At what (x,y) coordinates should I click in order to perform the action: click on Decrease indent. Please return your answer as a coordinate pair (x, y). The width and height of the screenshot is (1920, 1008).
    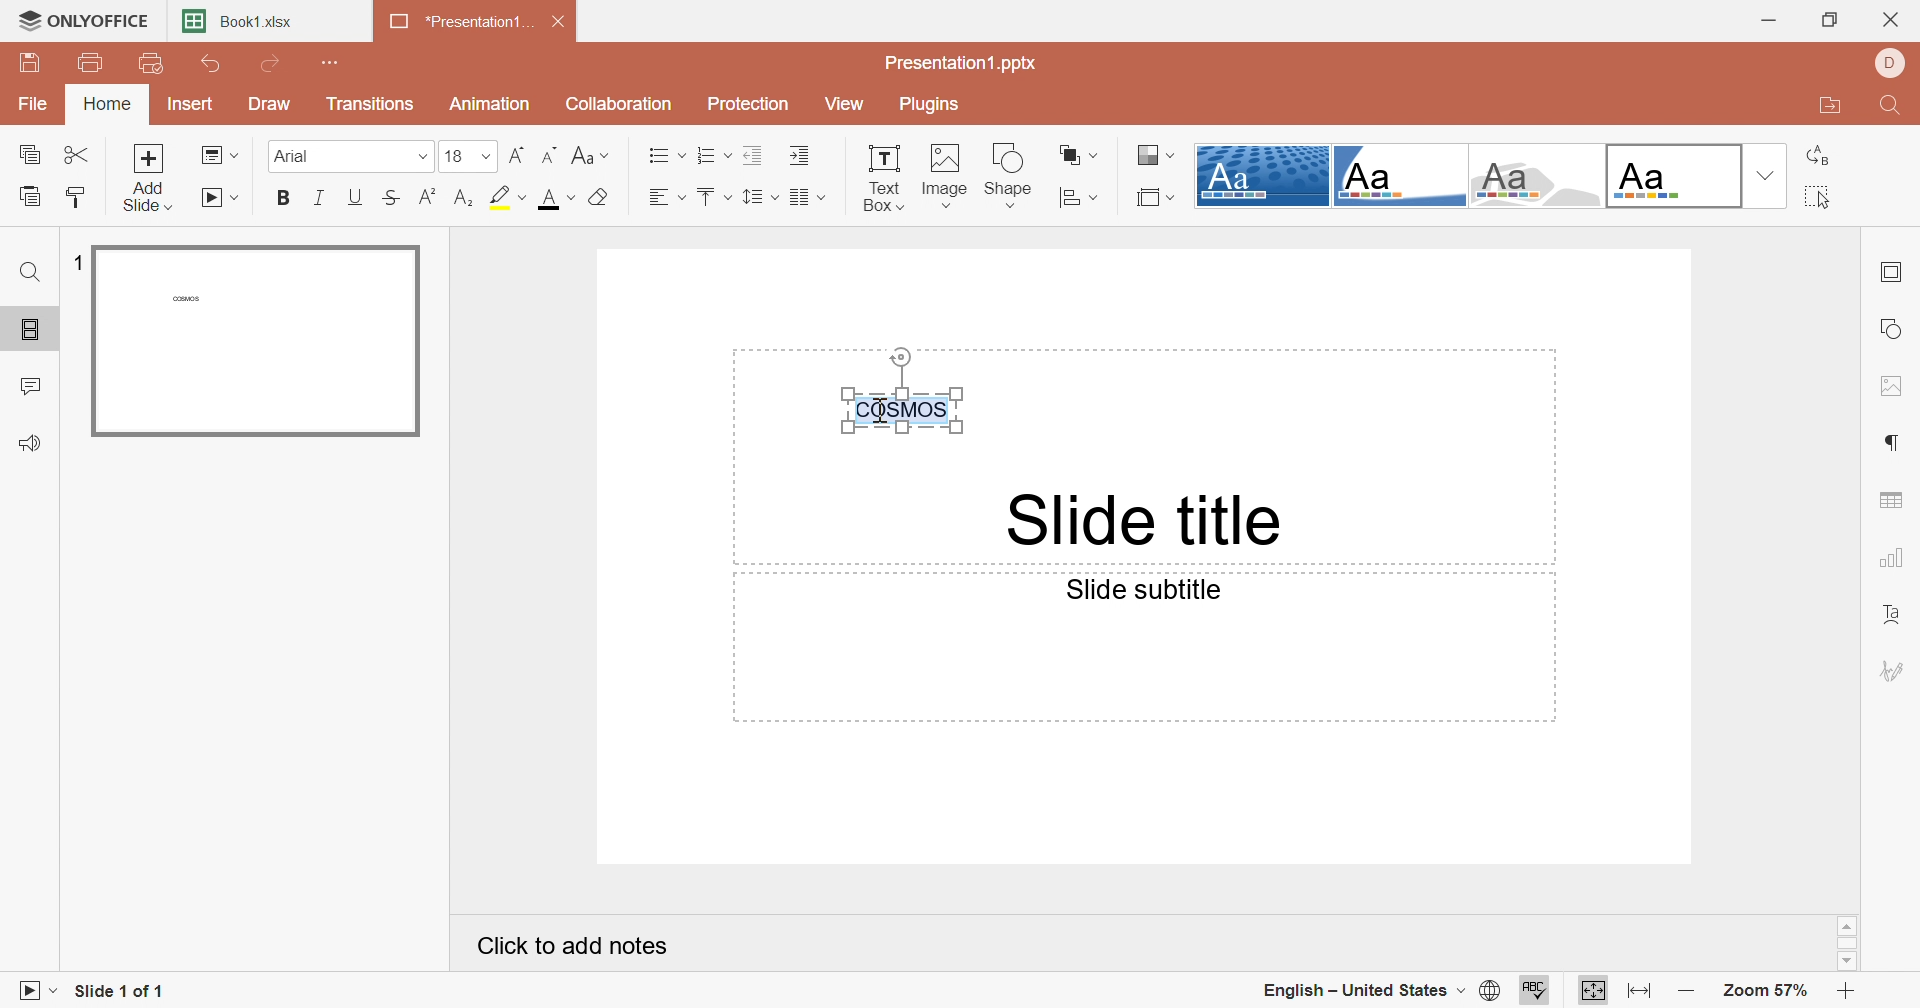
    Looking at the image, I should click on (754, 156).